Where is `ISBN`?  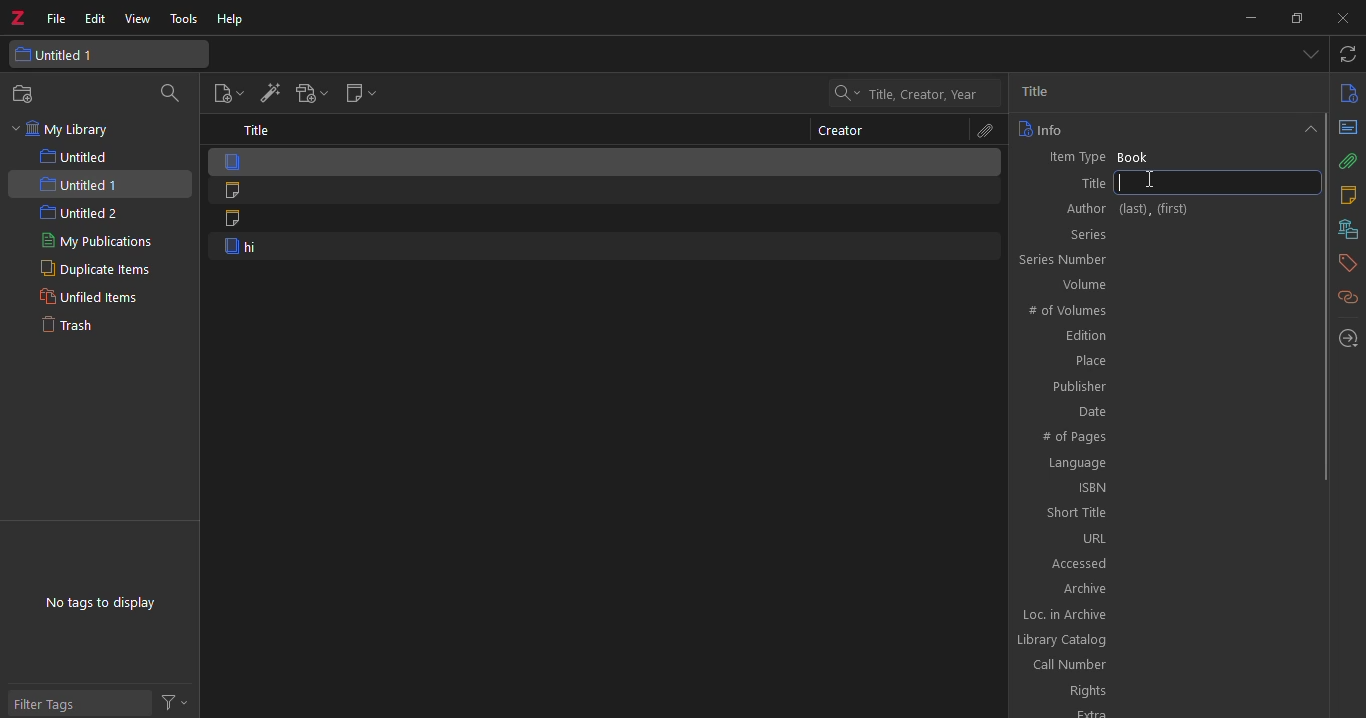
ISBN is located at coordinates (1167, 488).